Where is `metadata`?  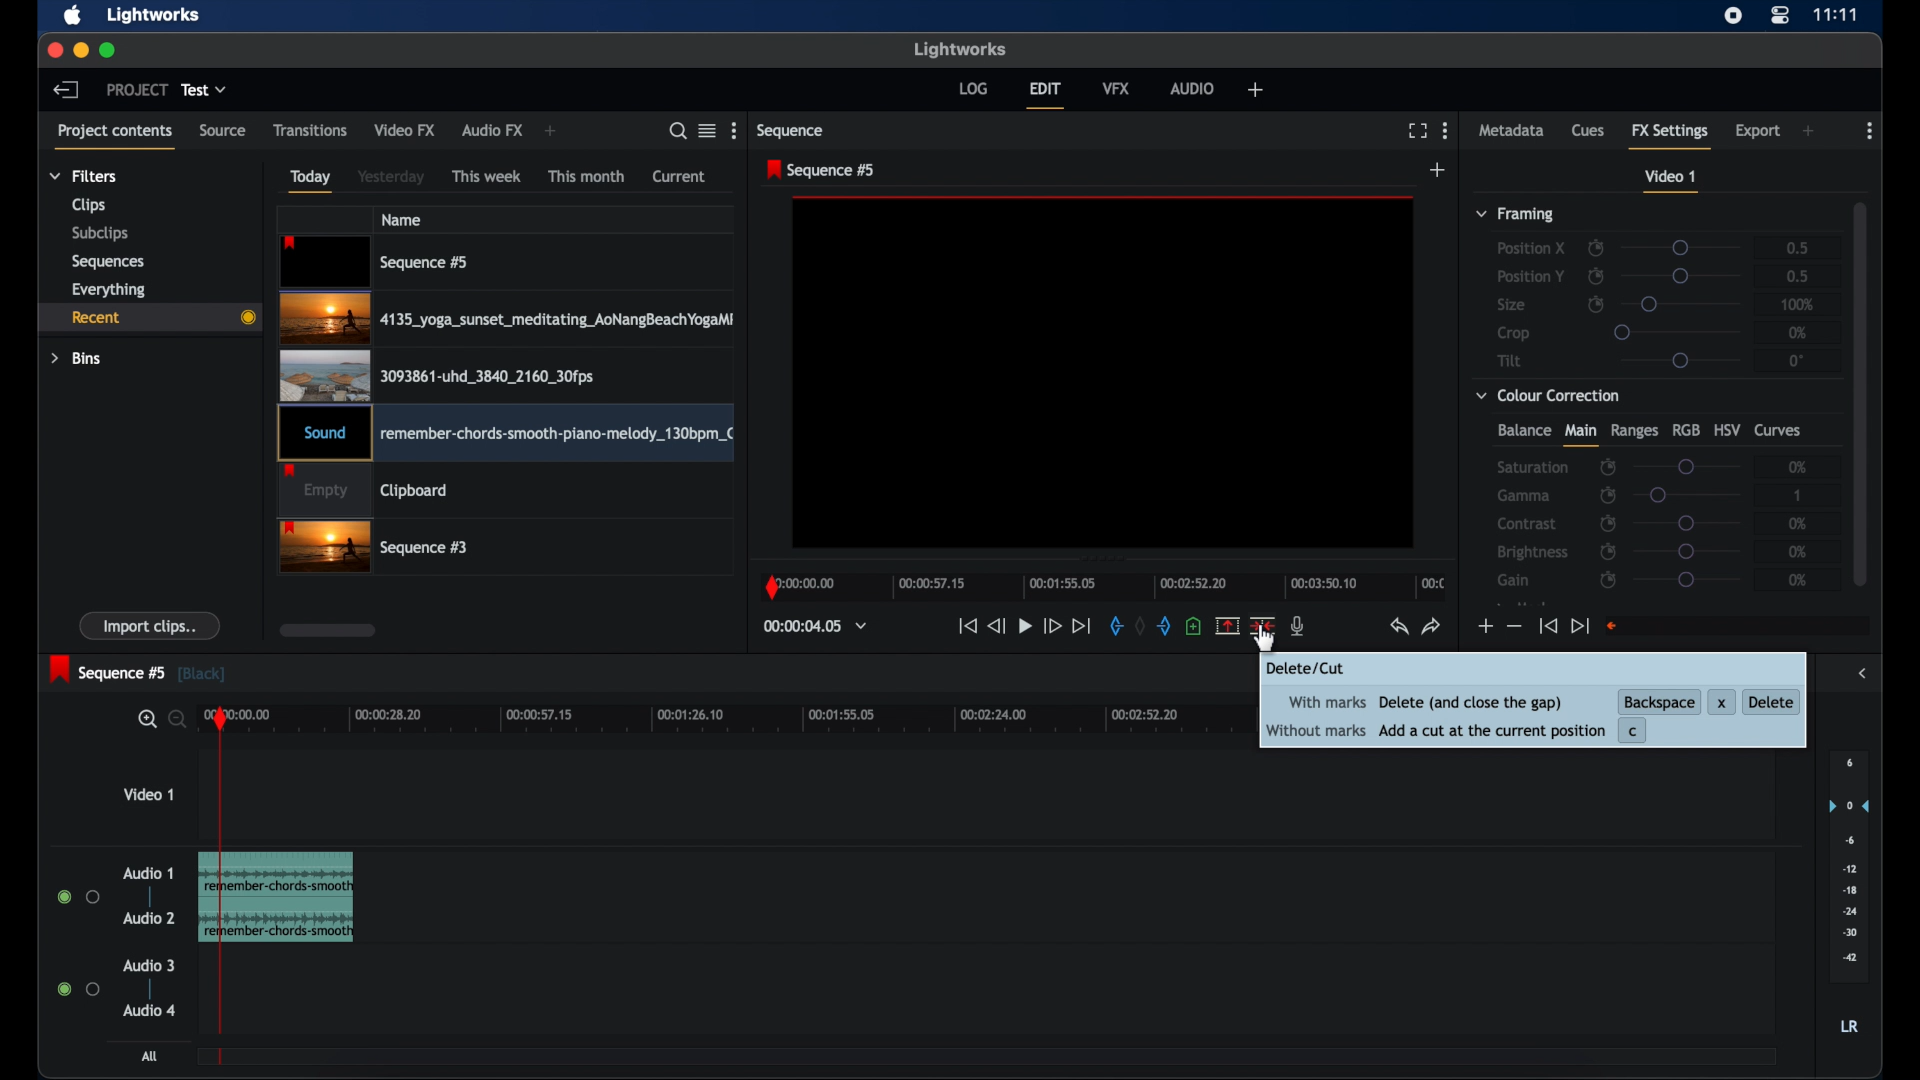
metadata is located at coordinates (1512, 129).